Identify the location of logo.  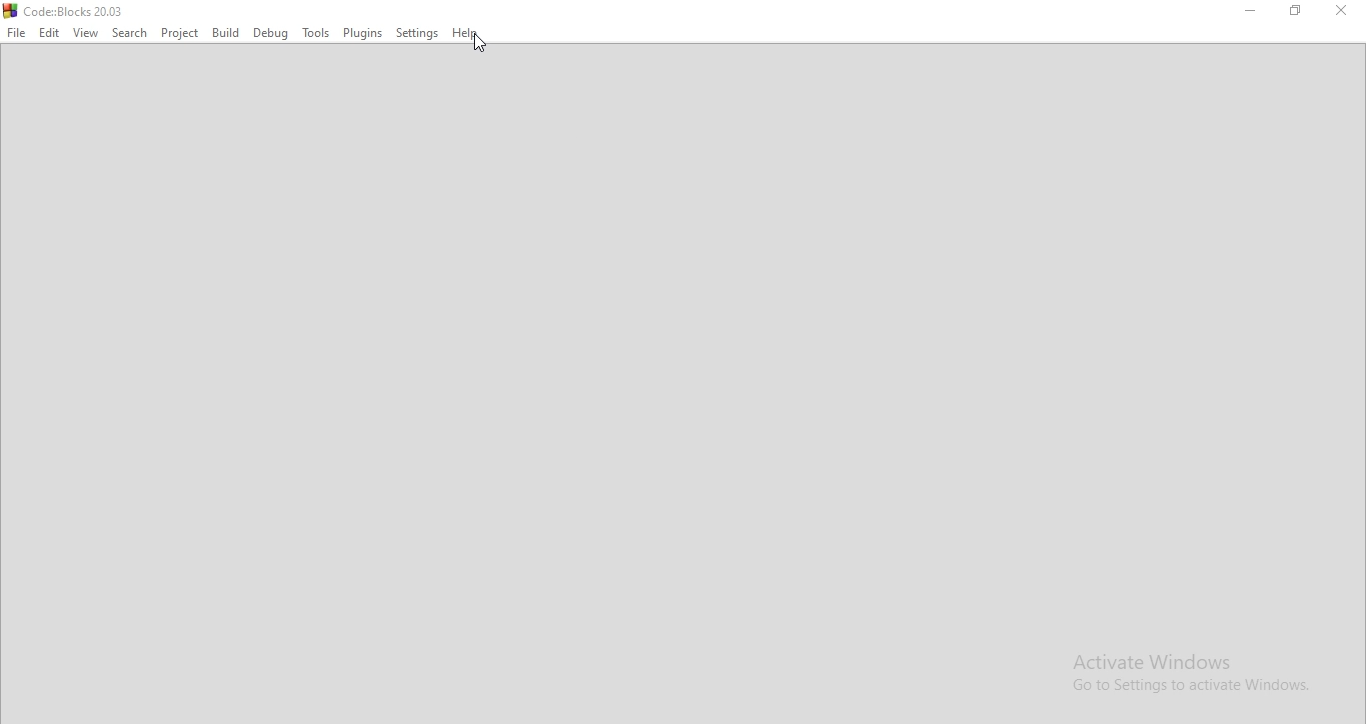
(64, 9).